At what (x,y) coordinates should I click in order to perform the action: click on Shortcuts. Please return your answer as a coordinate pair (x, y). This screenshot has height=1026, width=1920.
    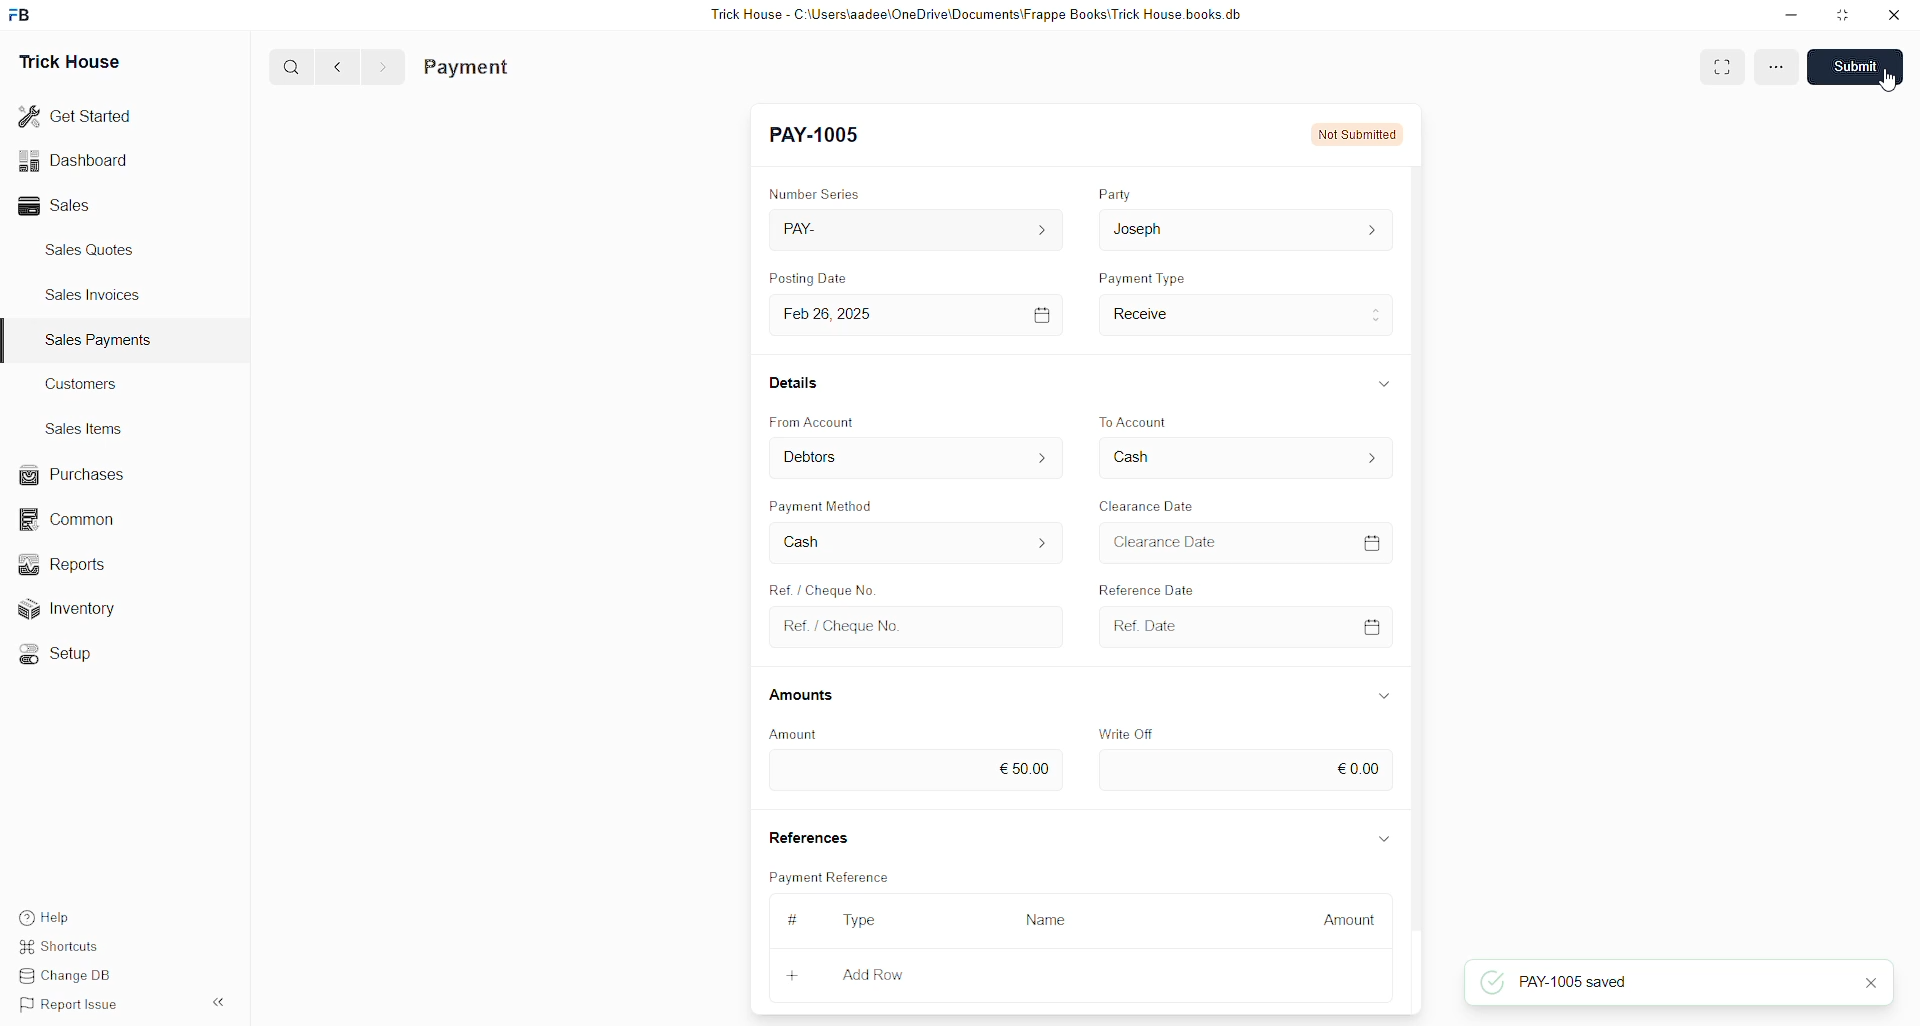
    Looking at the image, I should click on (67, 943).